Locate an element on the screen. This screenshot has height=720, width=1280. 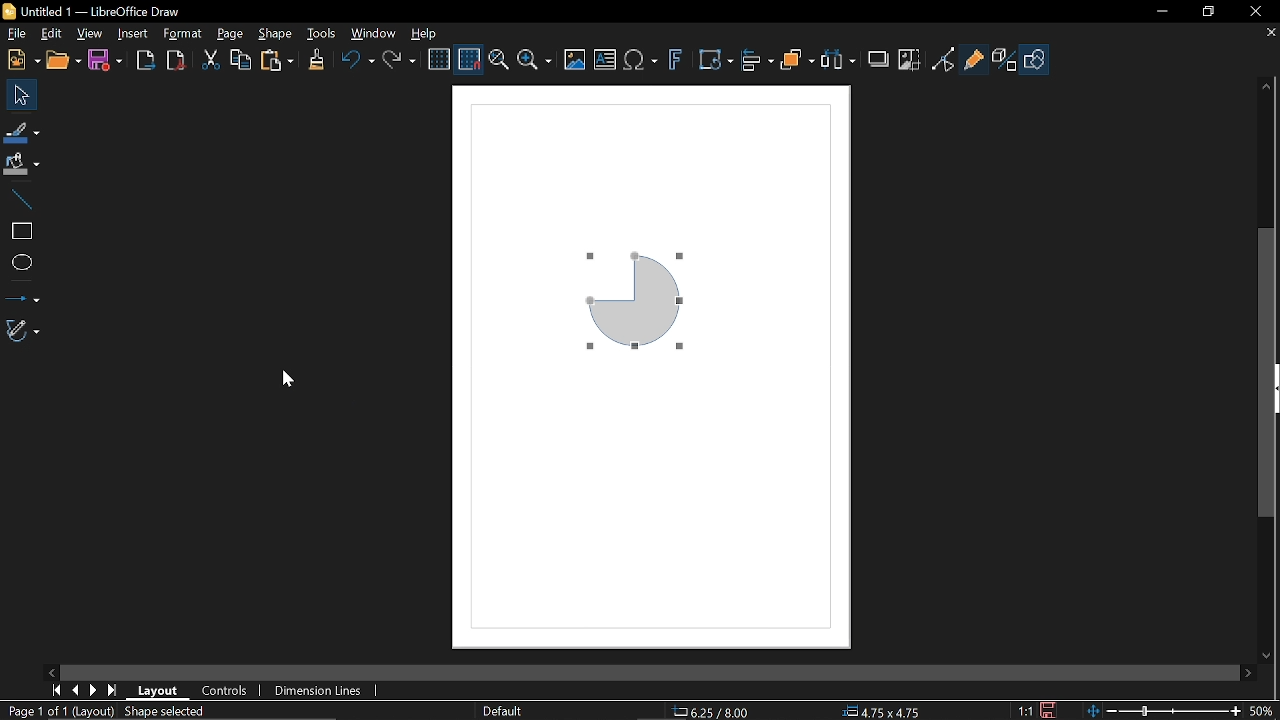
Current zoom is located at coordinates (1265, 711).